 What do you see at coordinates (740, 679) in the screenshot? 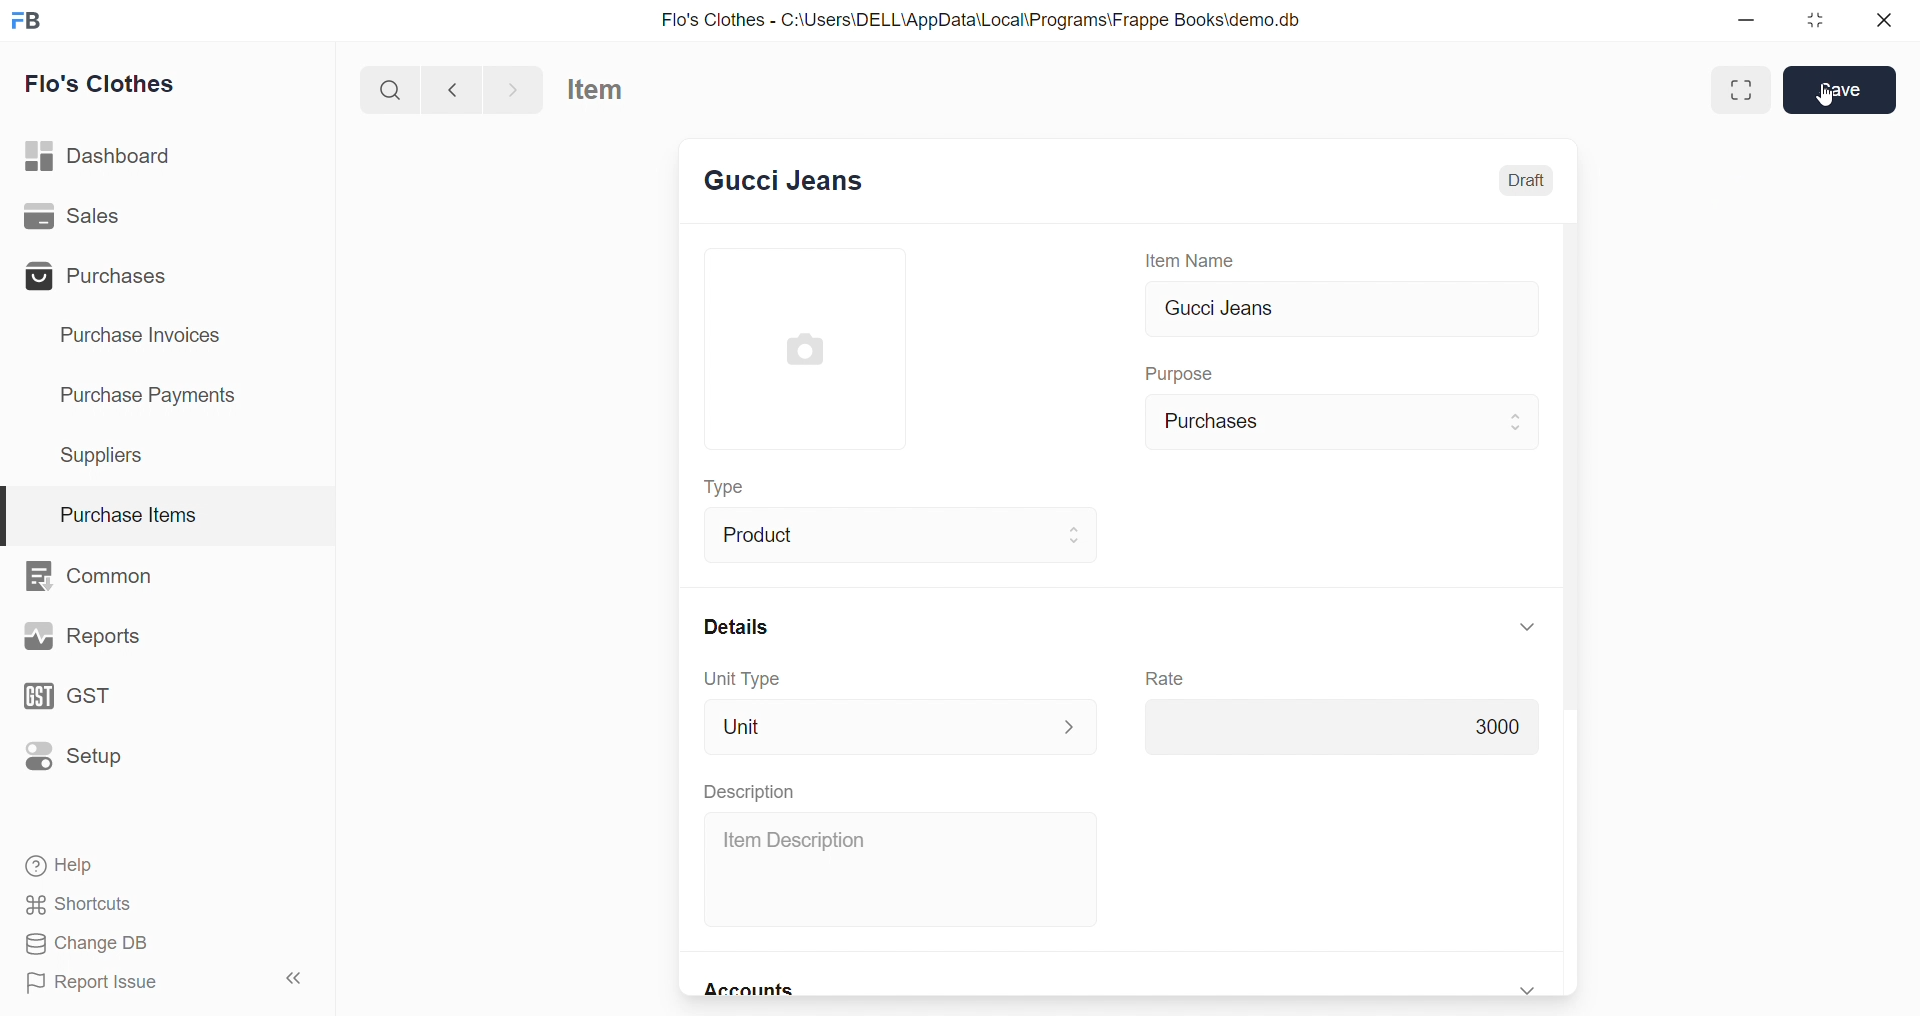
I see `Unit Type` at bounding box center [740, 679].